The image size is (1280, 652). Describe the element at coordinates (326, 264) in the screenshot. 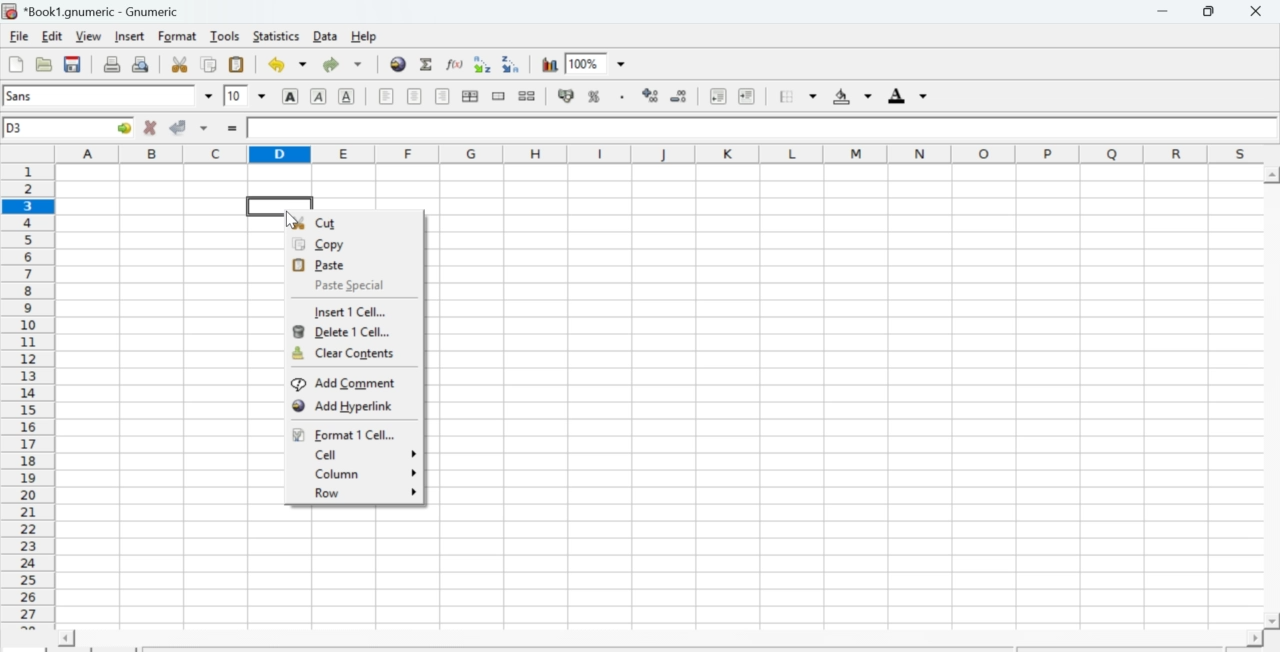

I see `Paste` at that location.